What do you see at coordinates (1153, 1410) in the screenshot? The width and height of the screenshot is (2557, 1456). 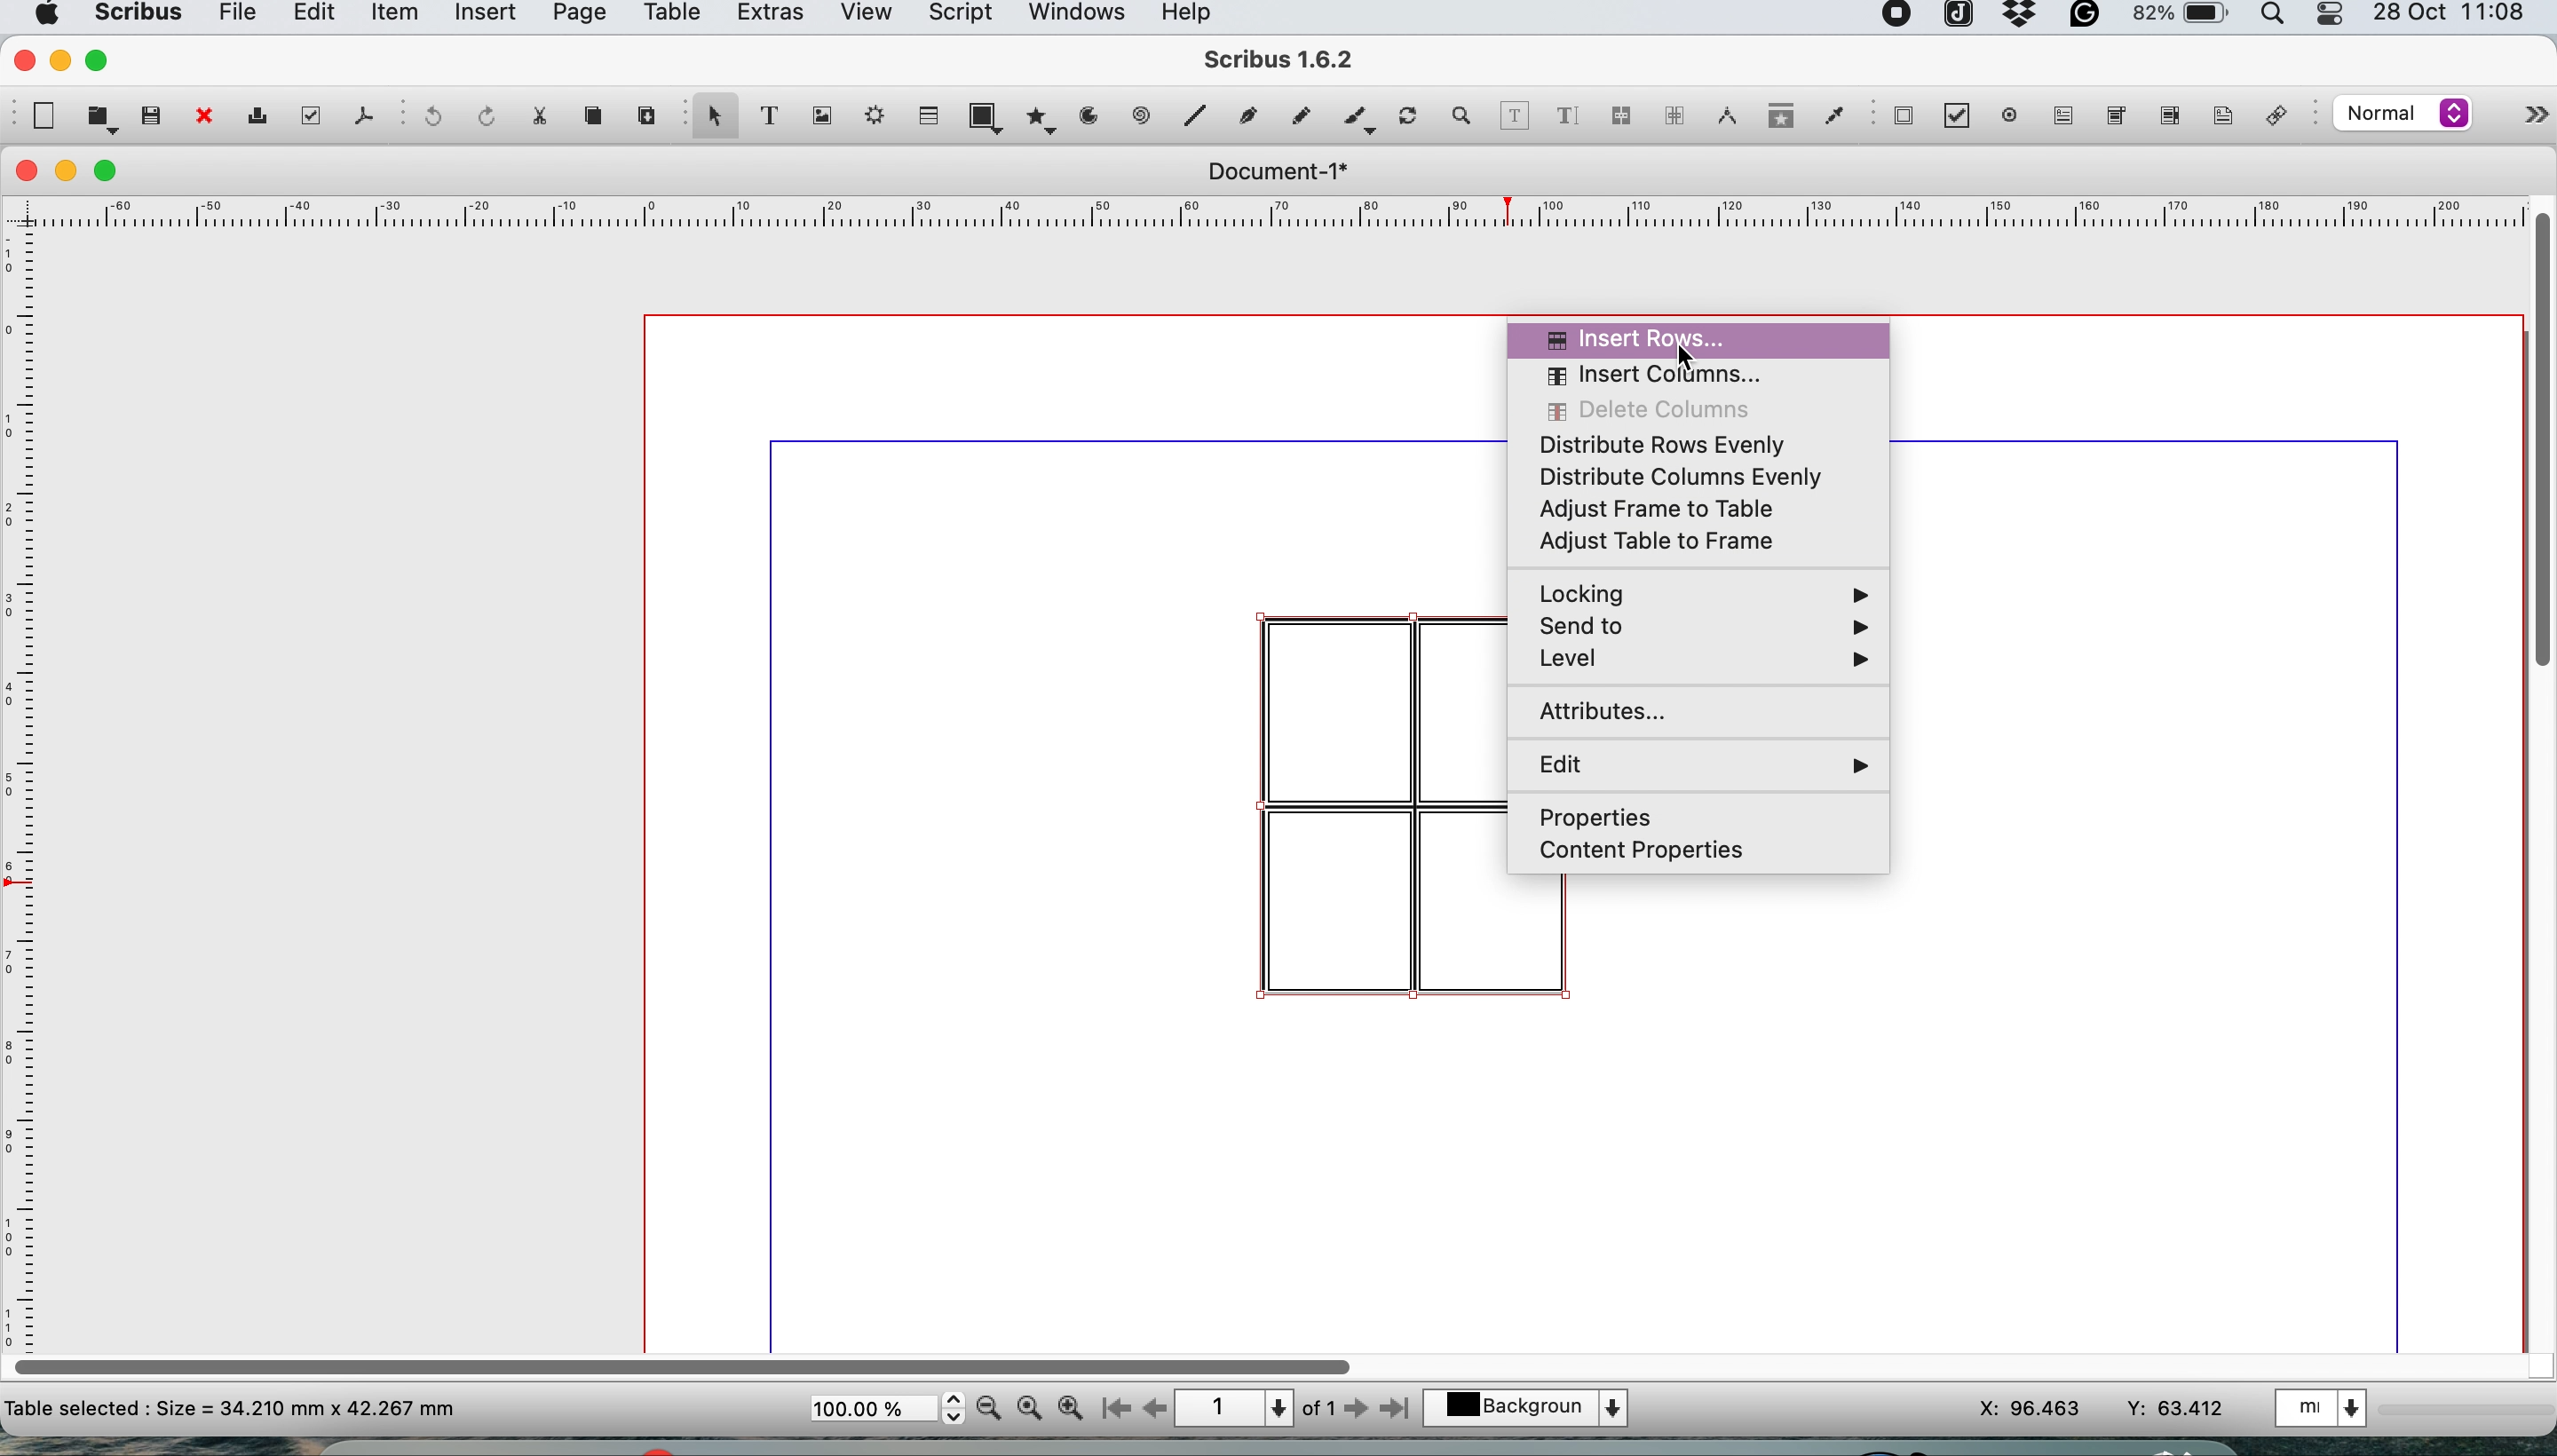 I see `go to previous page` at bounding box center [1153, 1410].